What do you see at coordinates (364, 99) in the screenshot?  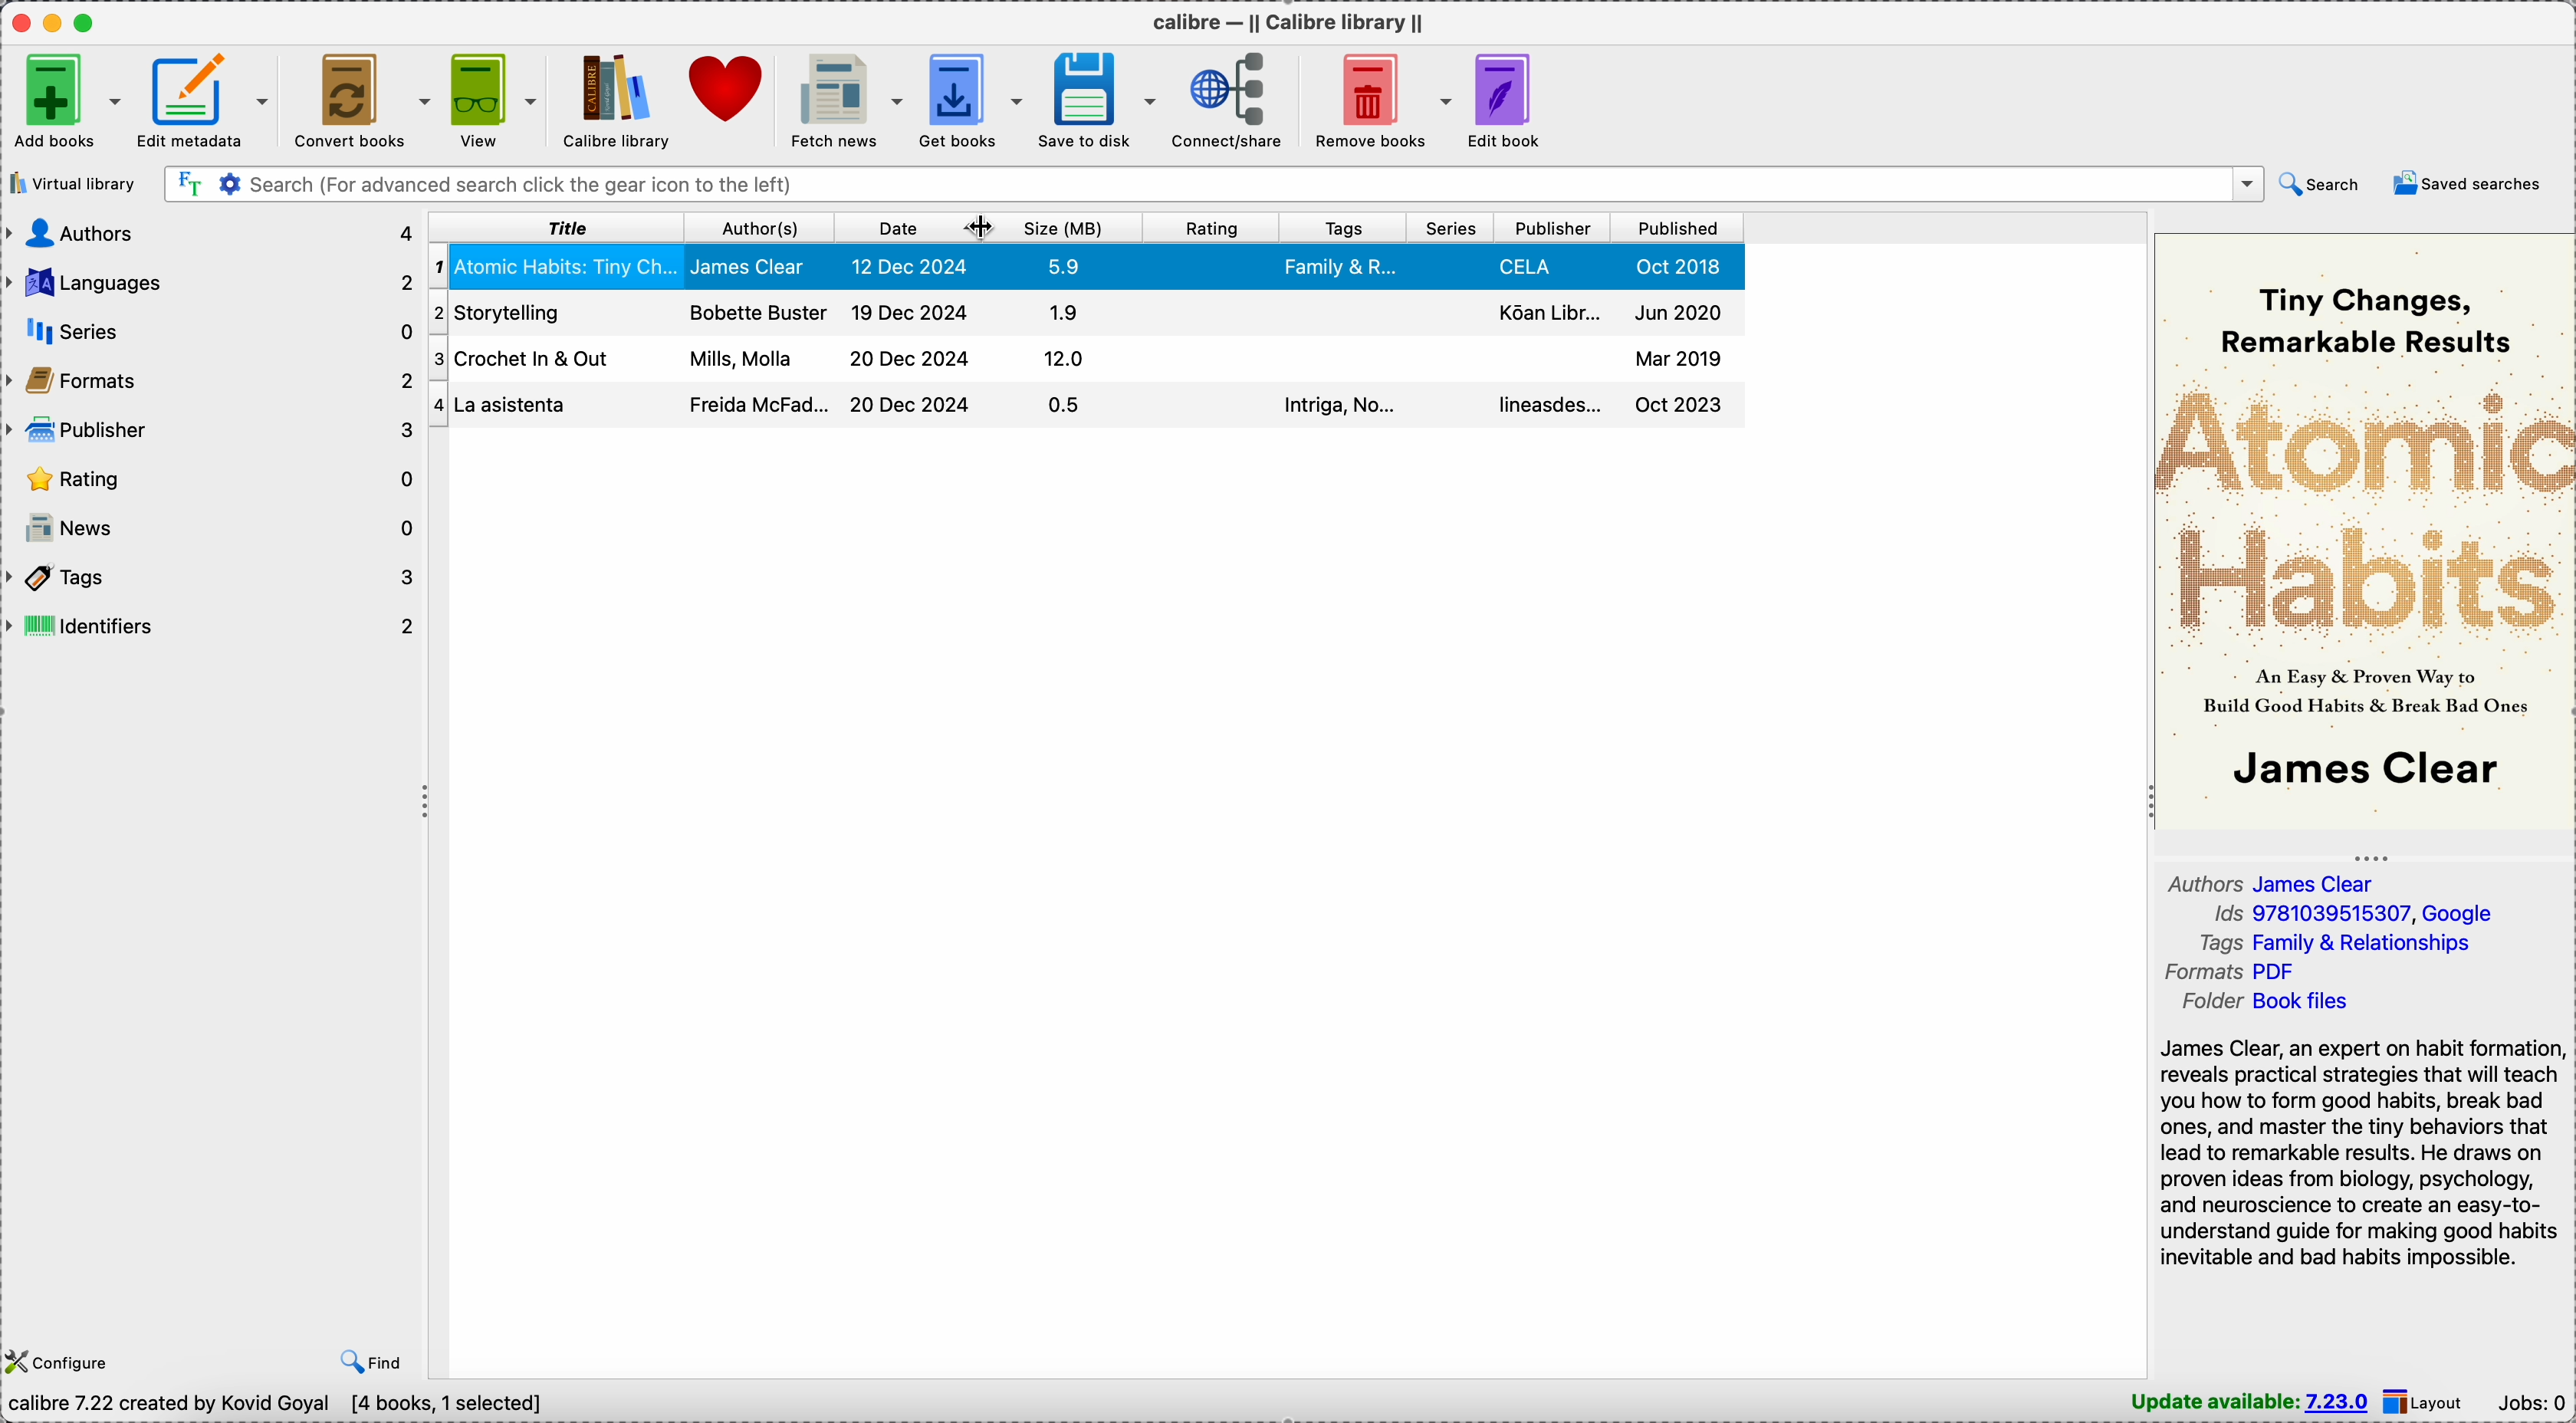 I see `convert books` at bounding box center [364, 99].